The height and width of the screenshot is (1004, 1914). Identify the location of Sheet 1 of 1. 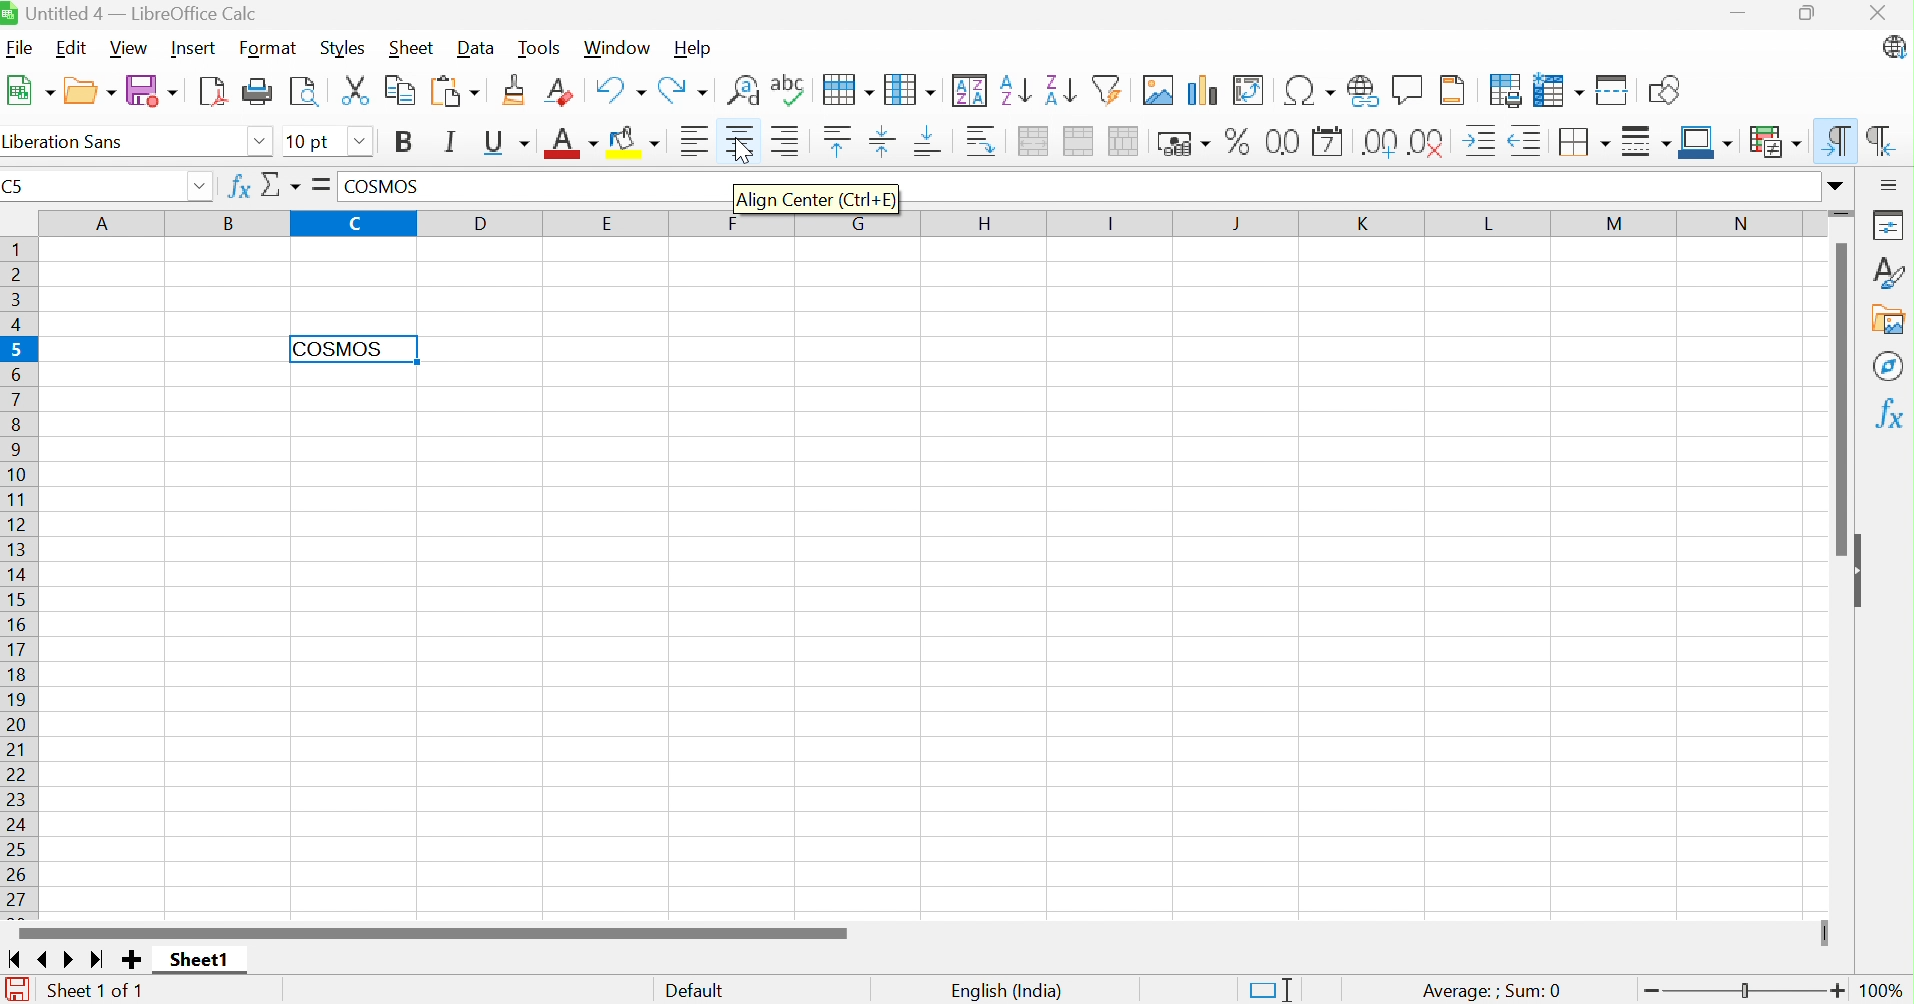
(99, 992).